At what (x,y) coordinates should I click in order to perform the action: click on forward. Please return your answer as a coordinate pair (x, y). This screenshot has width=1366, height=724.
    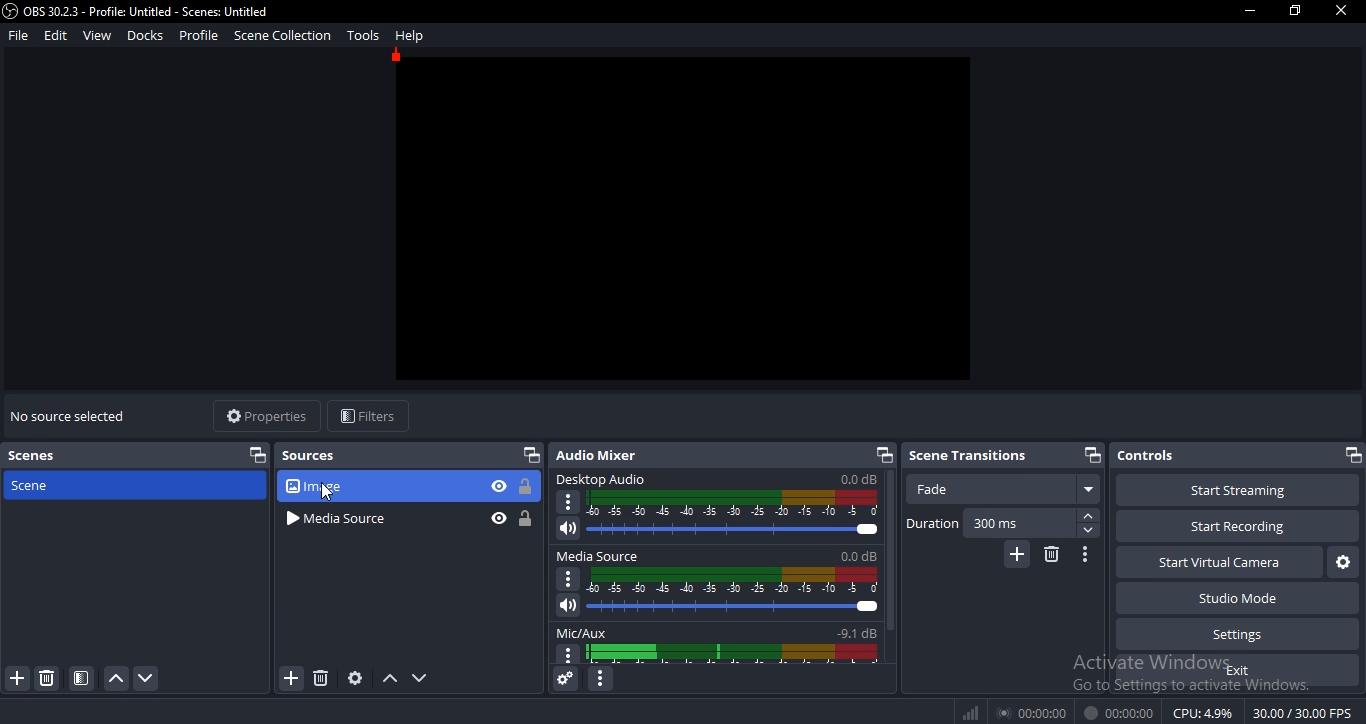
    Looking at the image, I should click on (1090, 517).